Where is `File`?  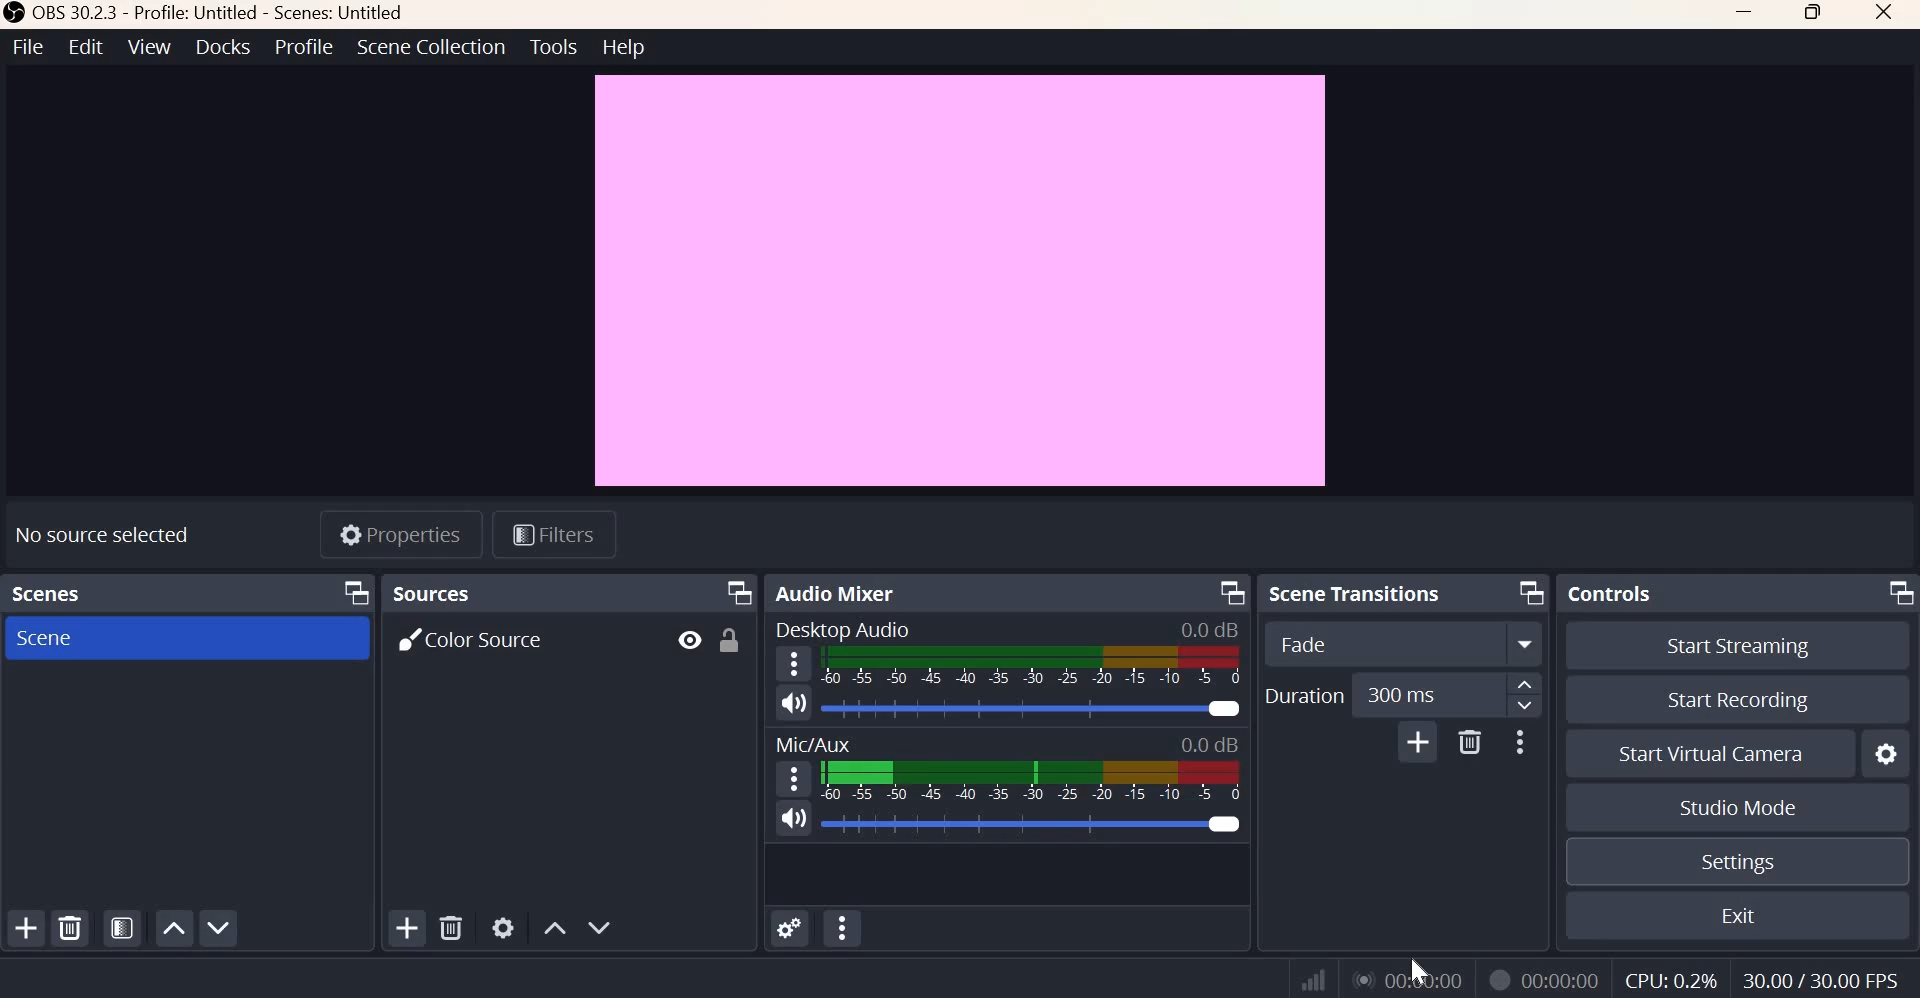
File is located at coordinates (26, 47).